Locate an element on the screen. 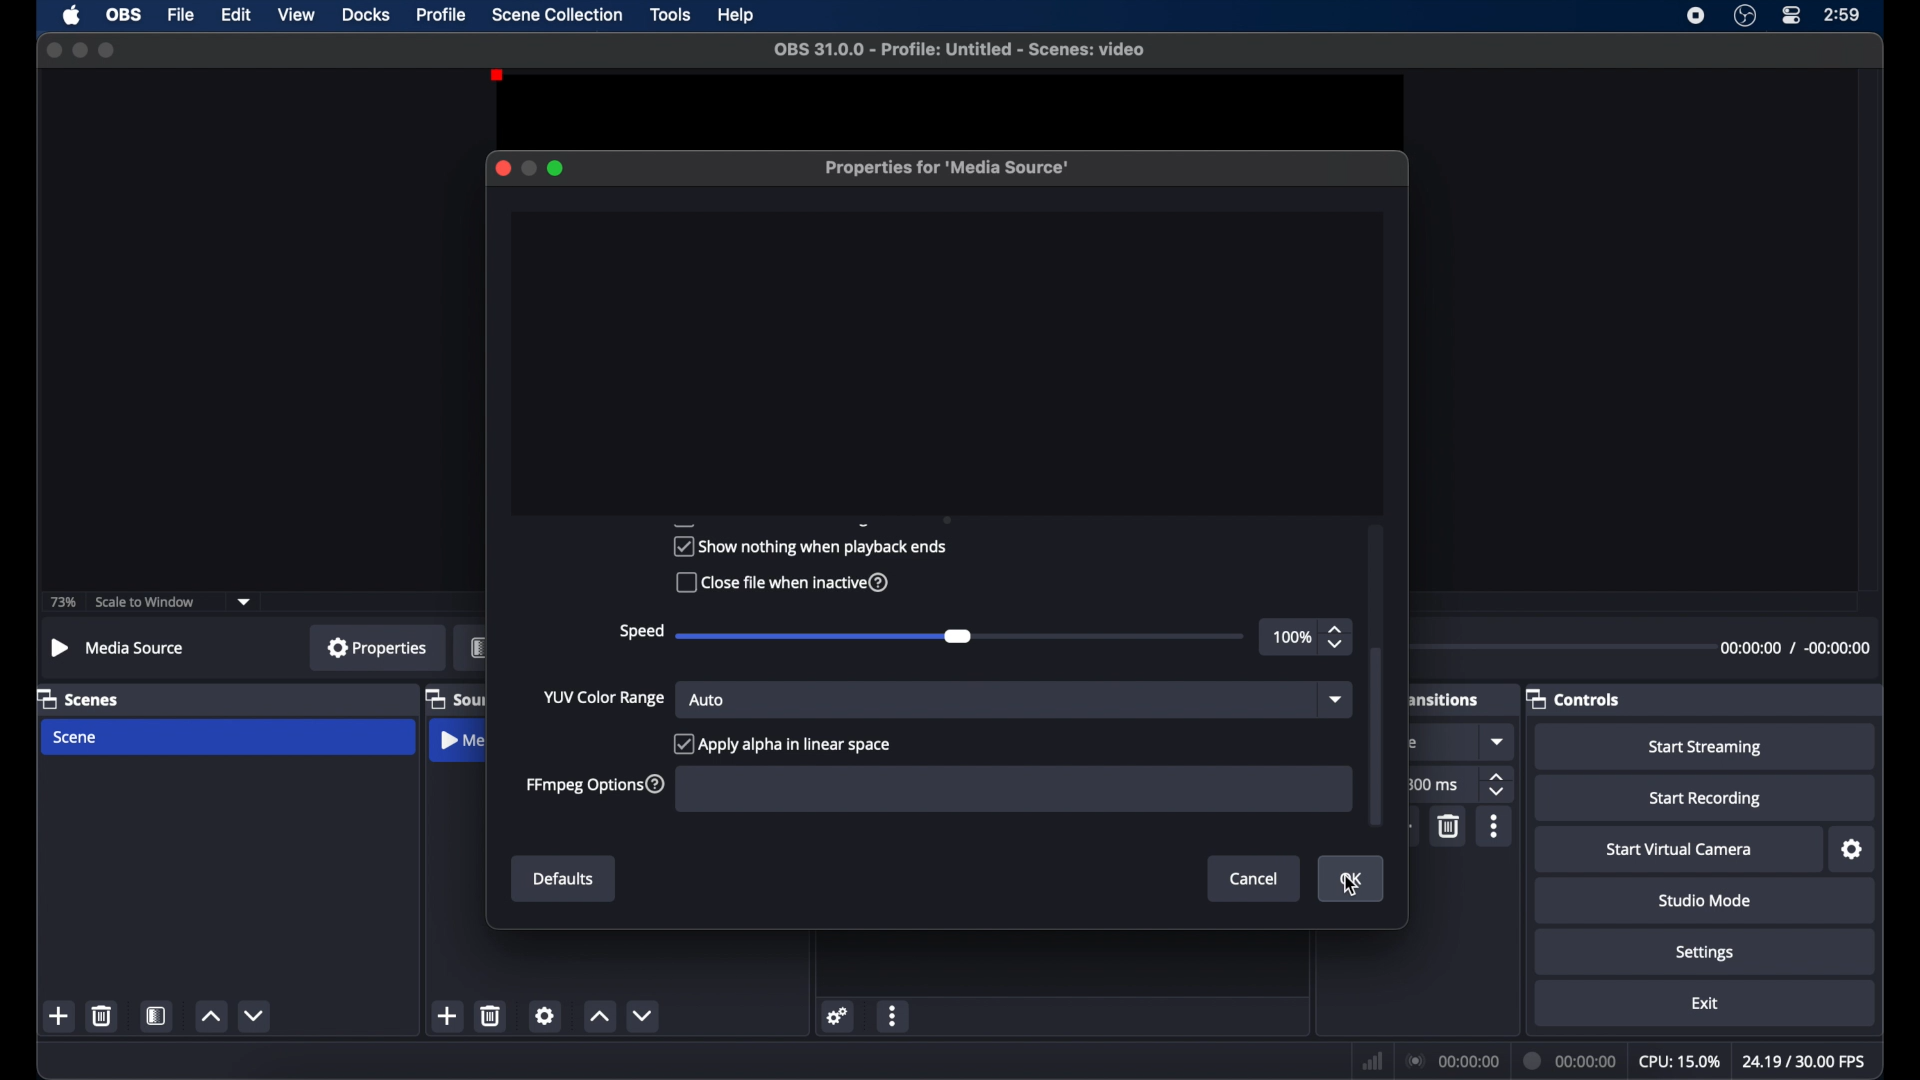 This screenshot has height=1080, width=1920. dropdown is located at coordinates (245, 602).